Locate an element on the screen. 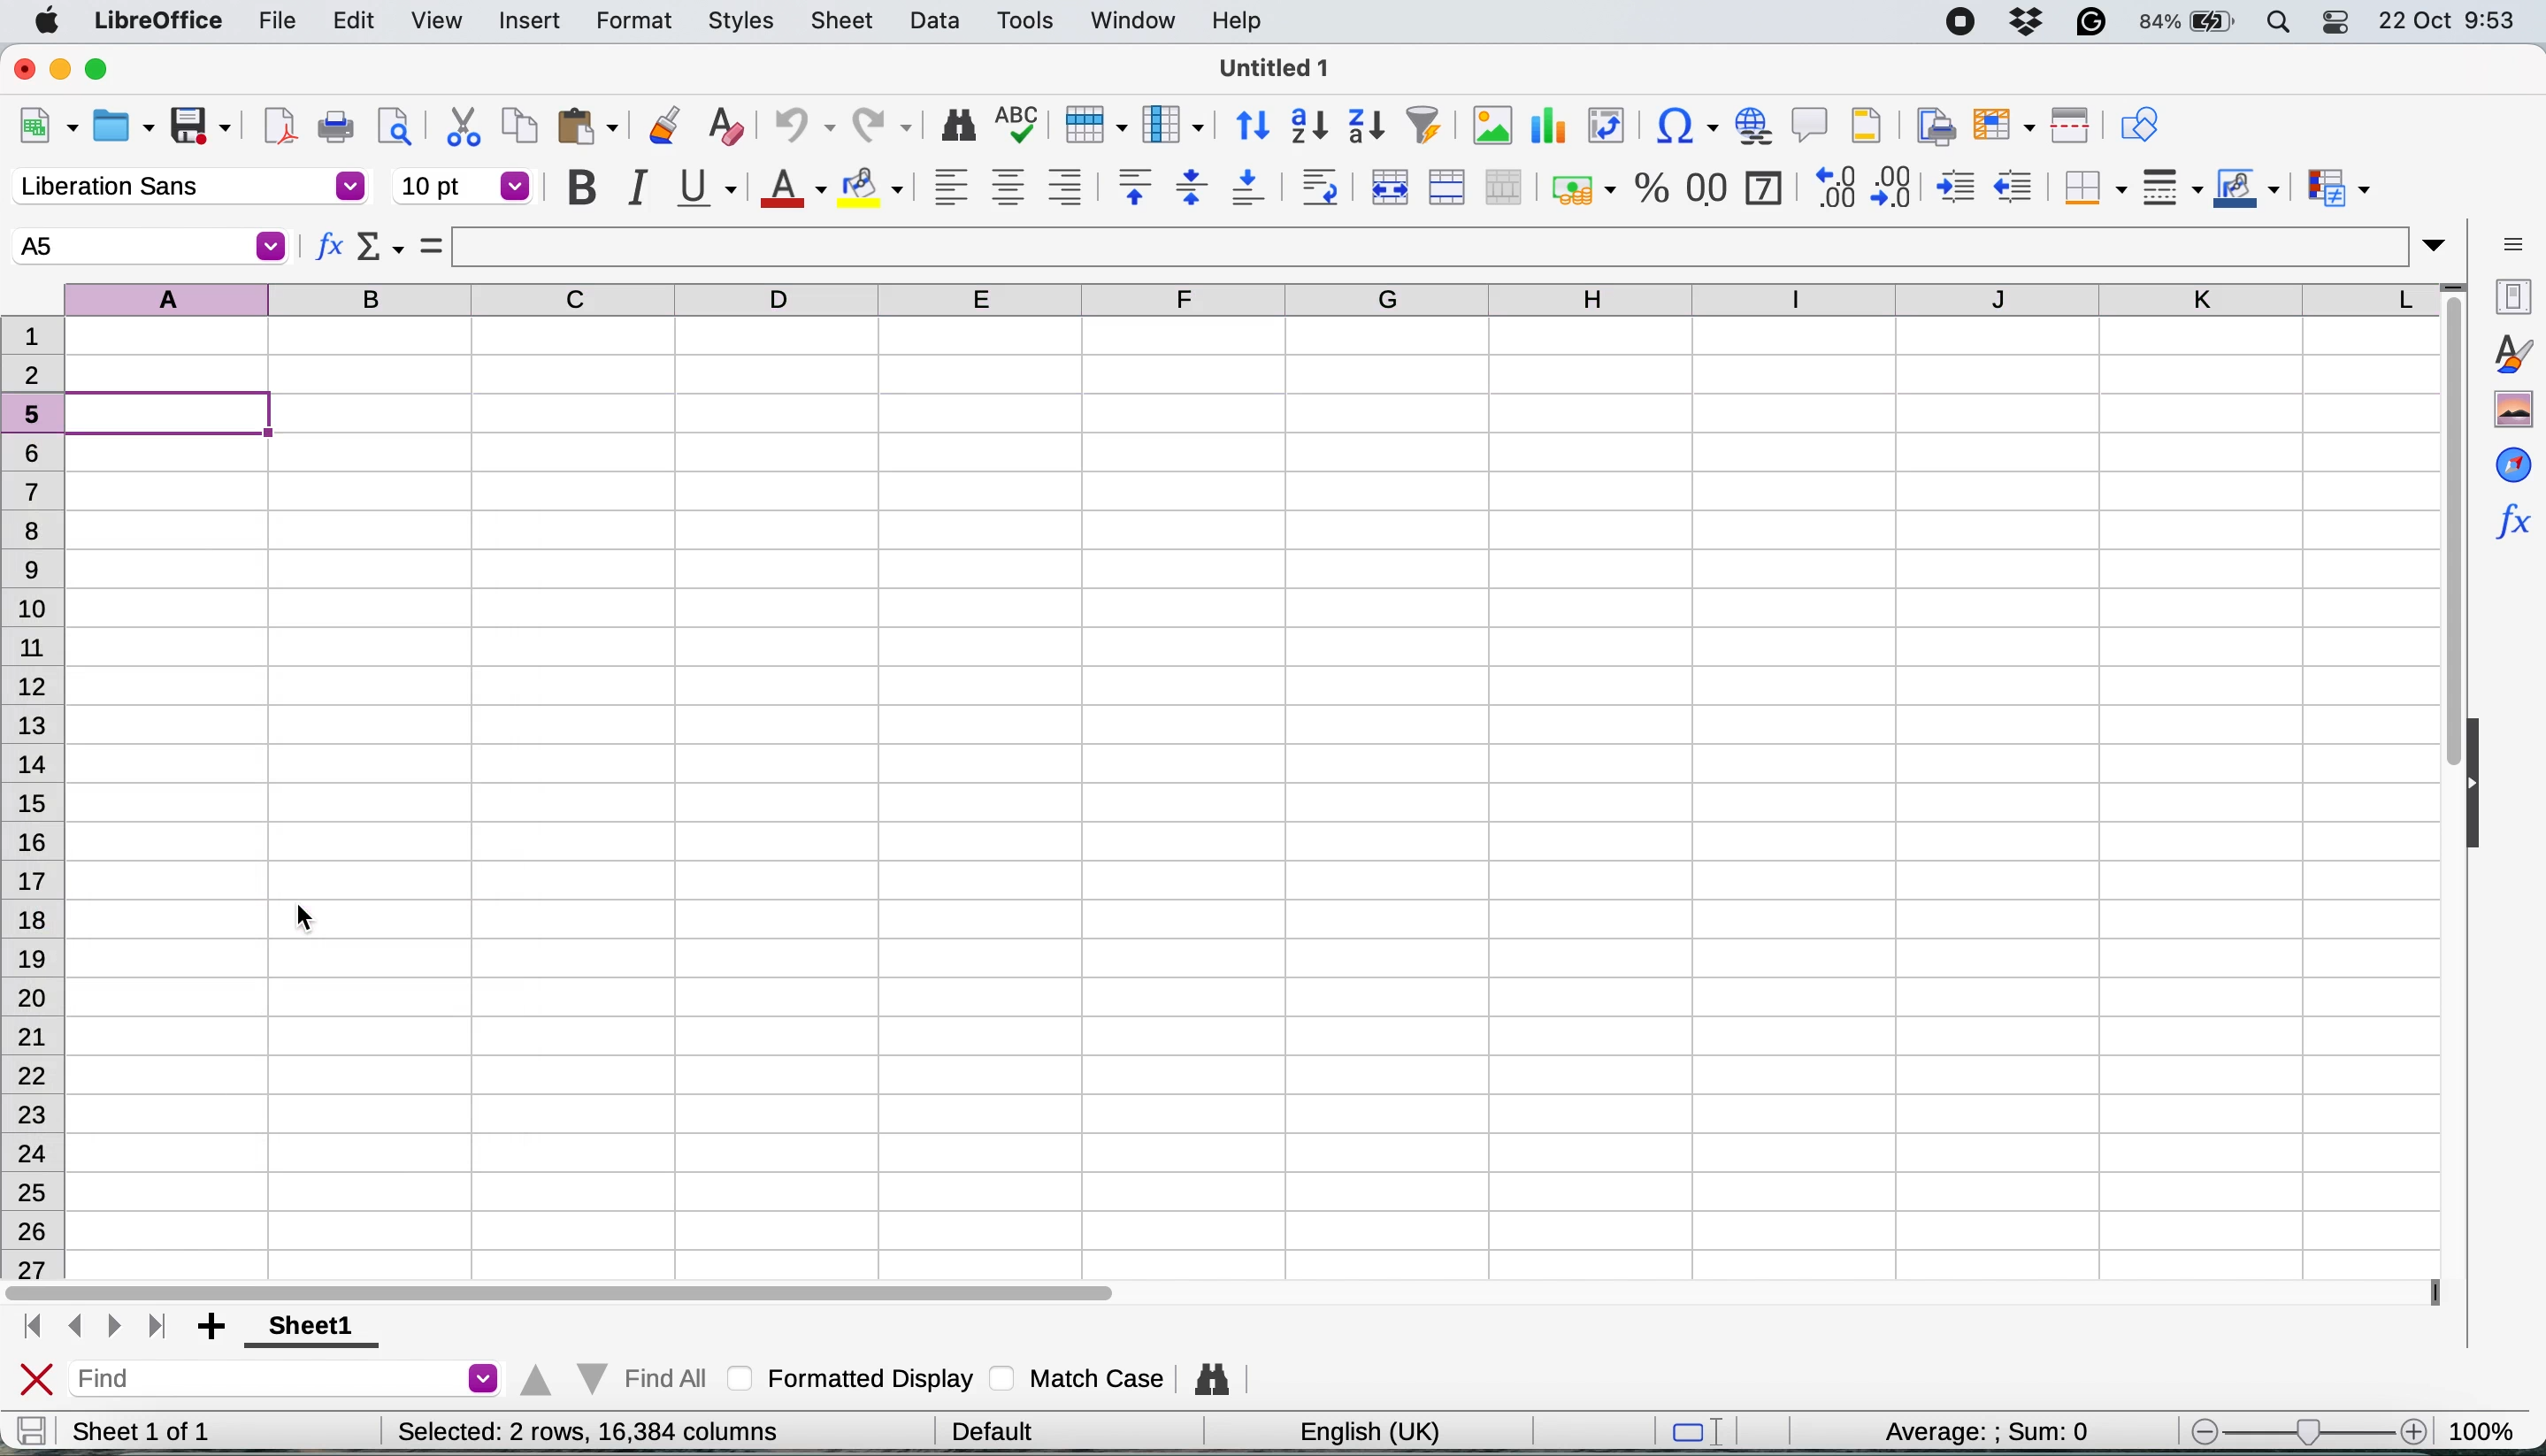 Image resolution: width=2546 pixels, height=1456 pixels. copy is located at coordinates (521, 125).